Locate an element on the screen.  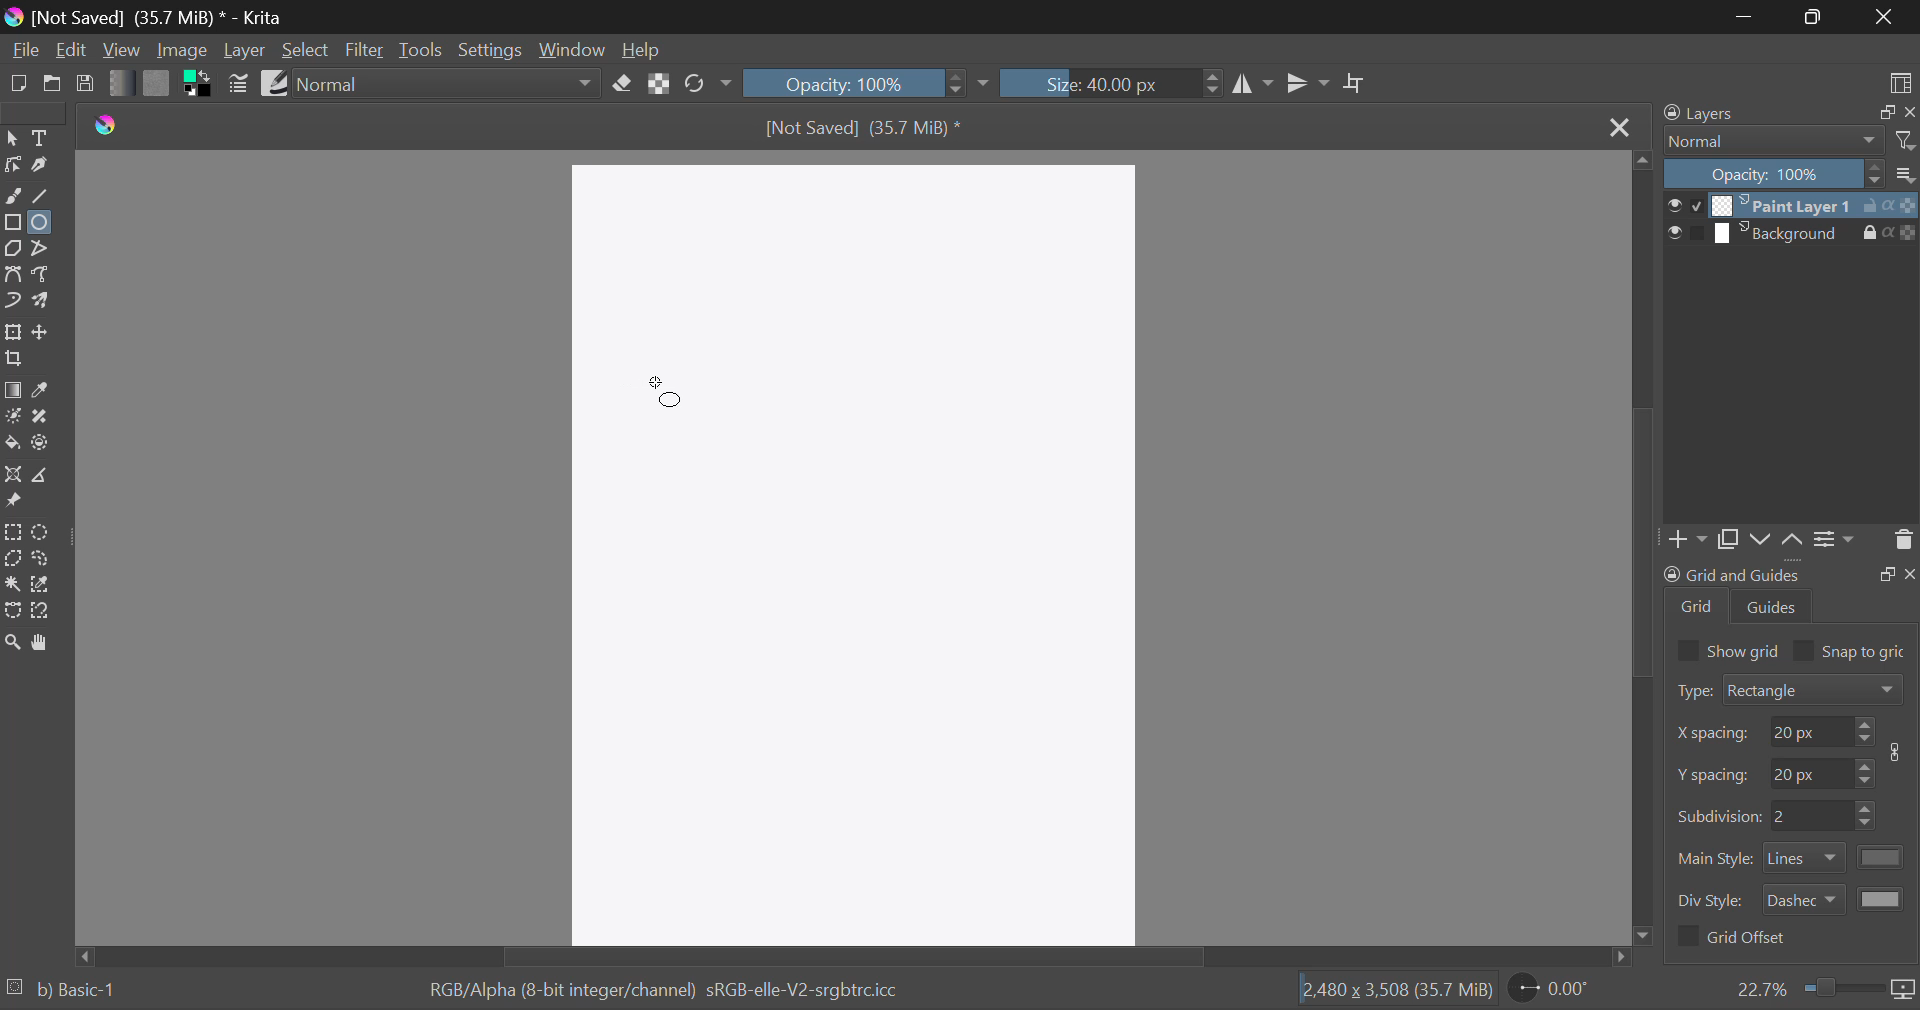
Edit is located at coordinates (72, 50).